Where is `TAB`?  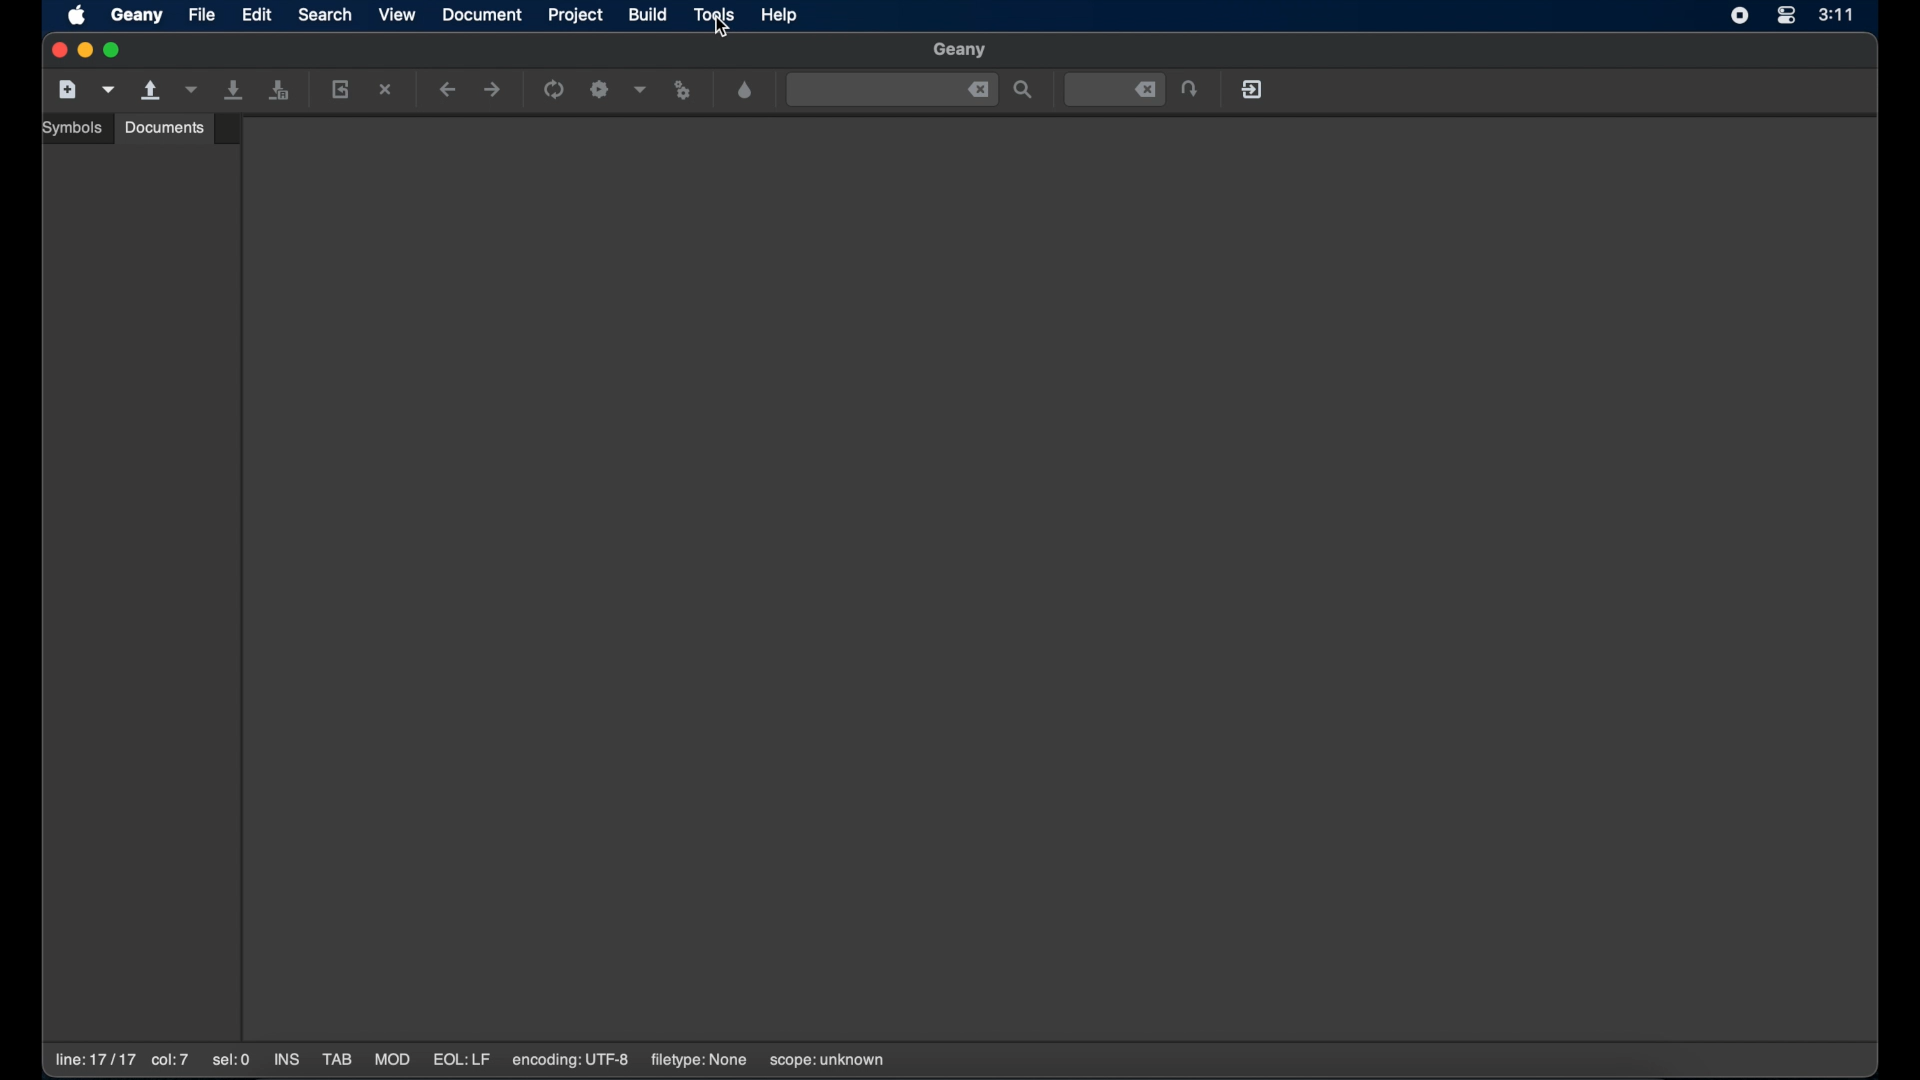
TAB is located at coordinates (337, 1060).